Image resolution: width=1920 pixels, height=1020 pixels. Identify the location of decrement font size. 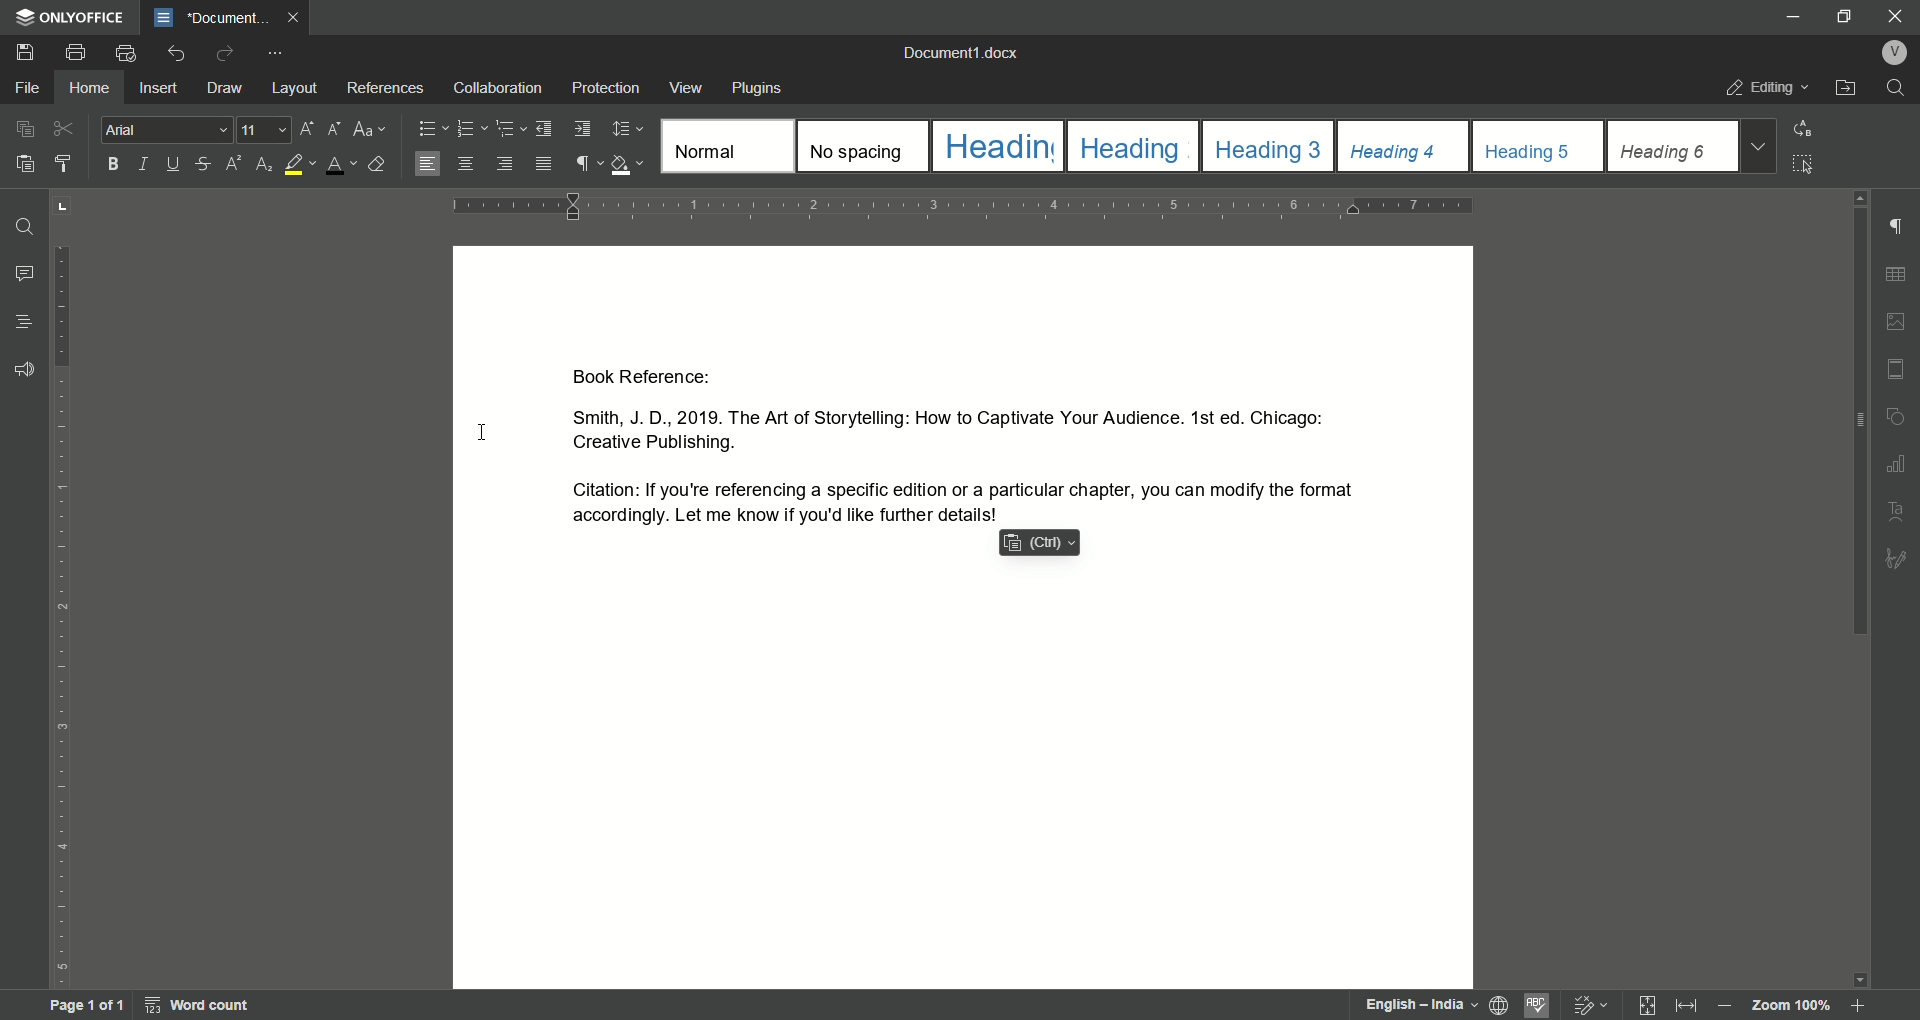
(332, 128).